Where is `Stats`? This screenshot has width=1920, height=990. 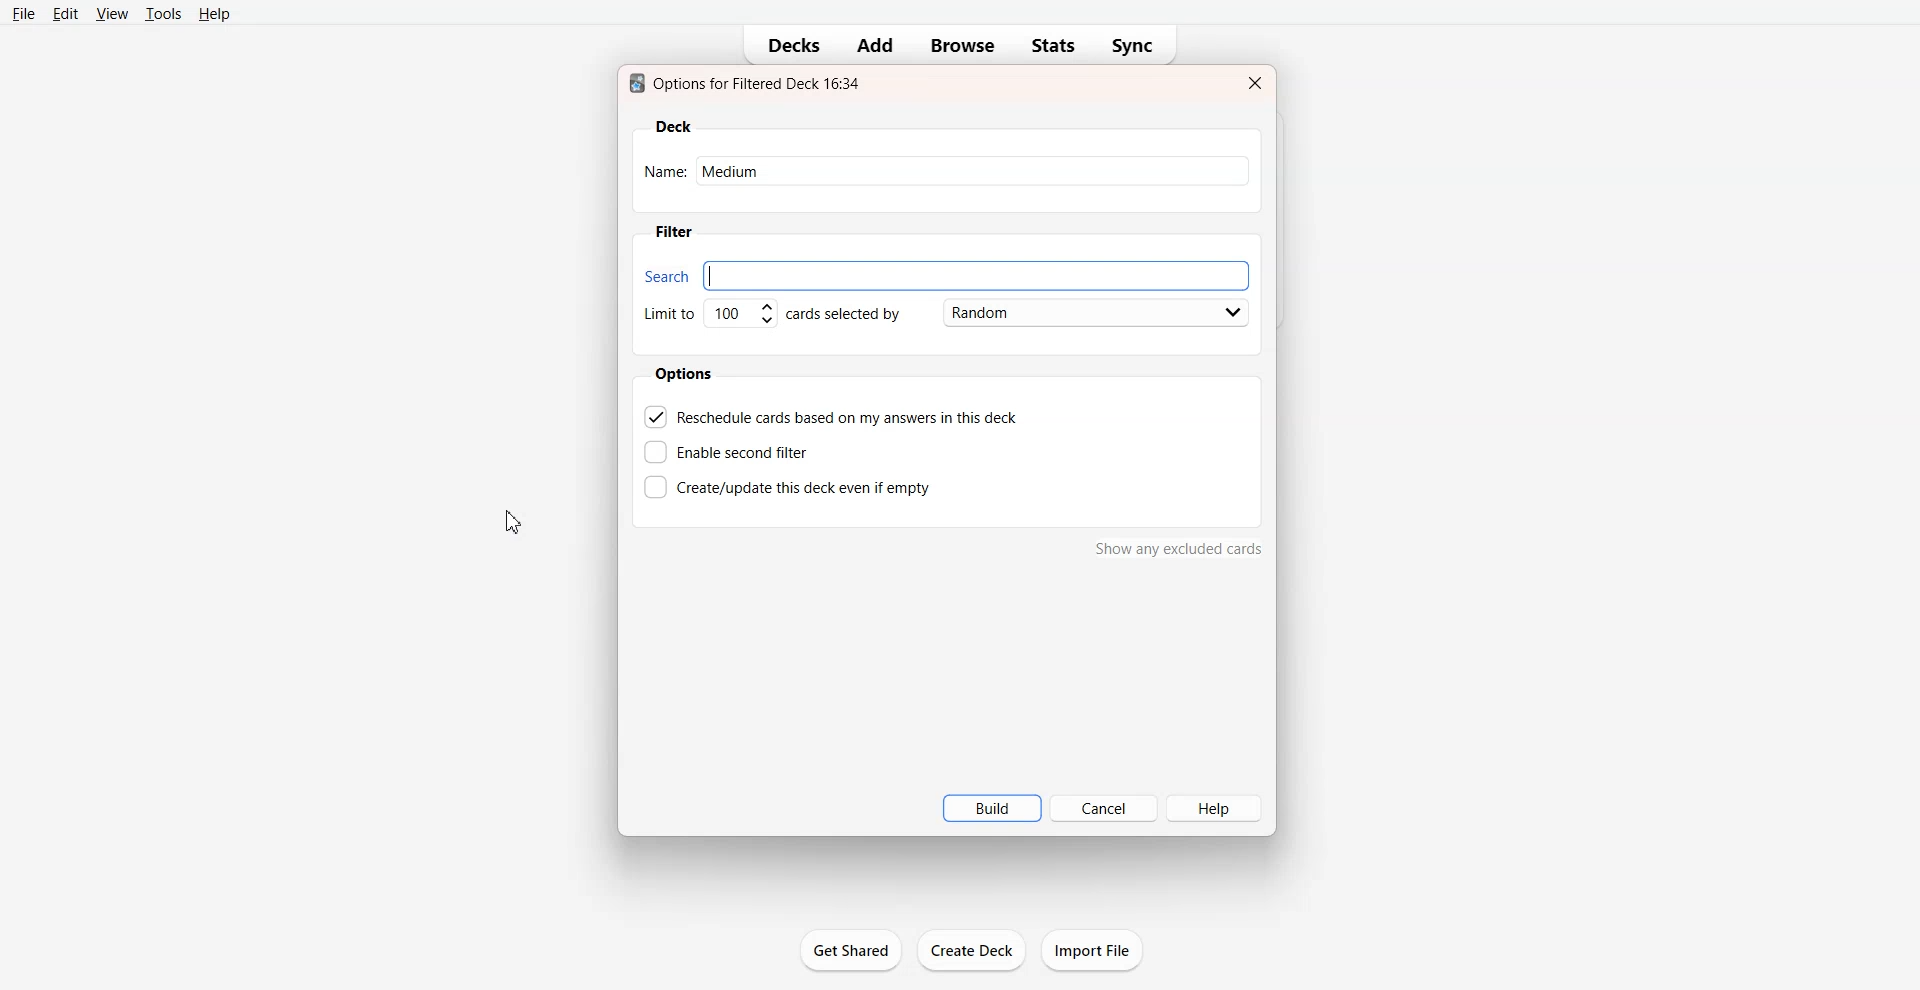
Stats is located at coordinates (1053, 46).